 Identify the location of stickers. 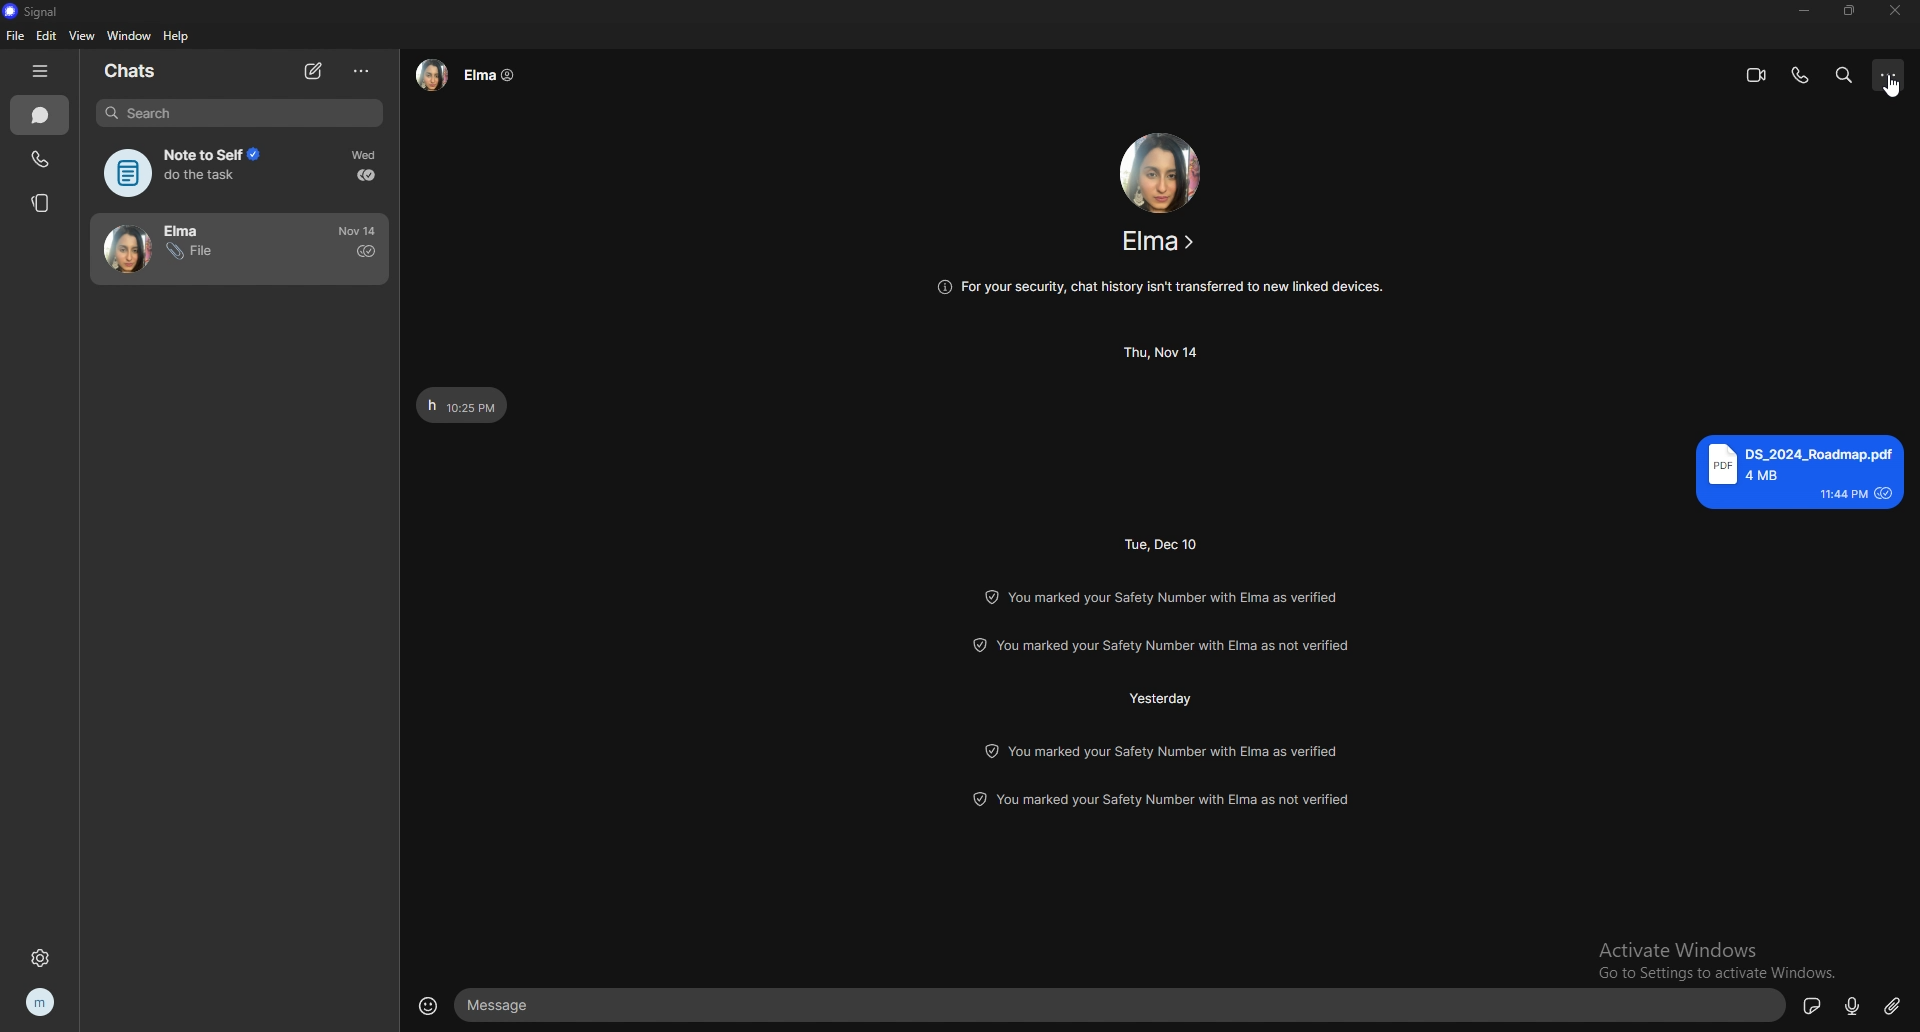
(1812, 1005).